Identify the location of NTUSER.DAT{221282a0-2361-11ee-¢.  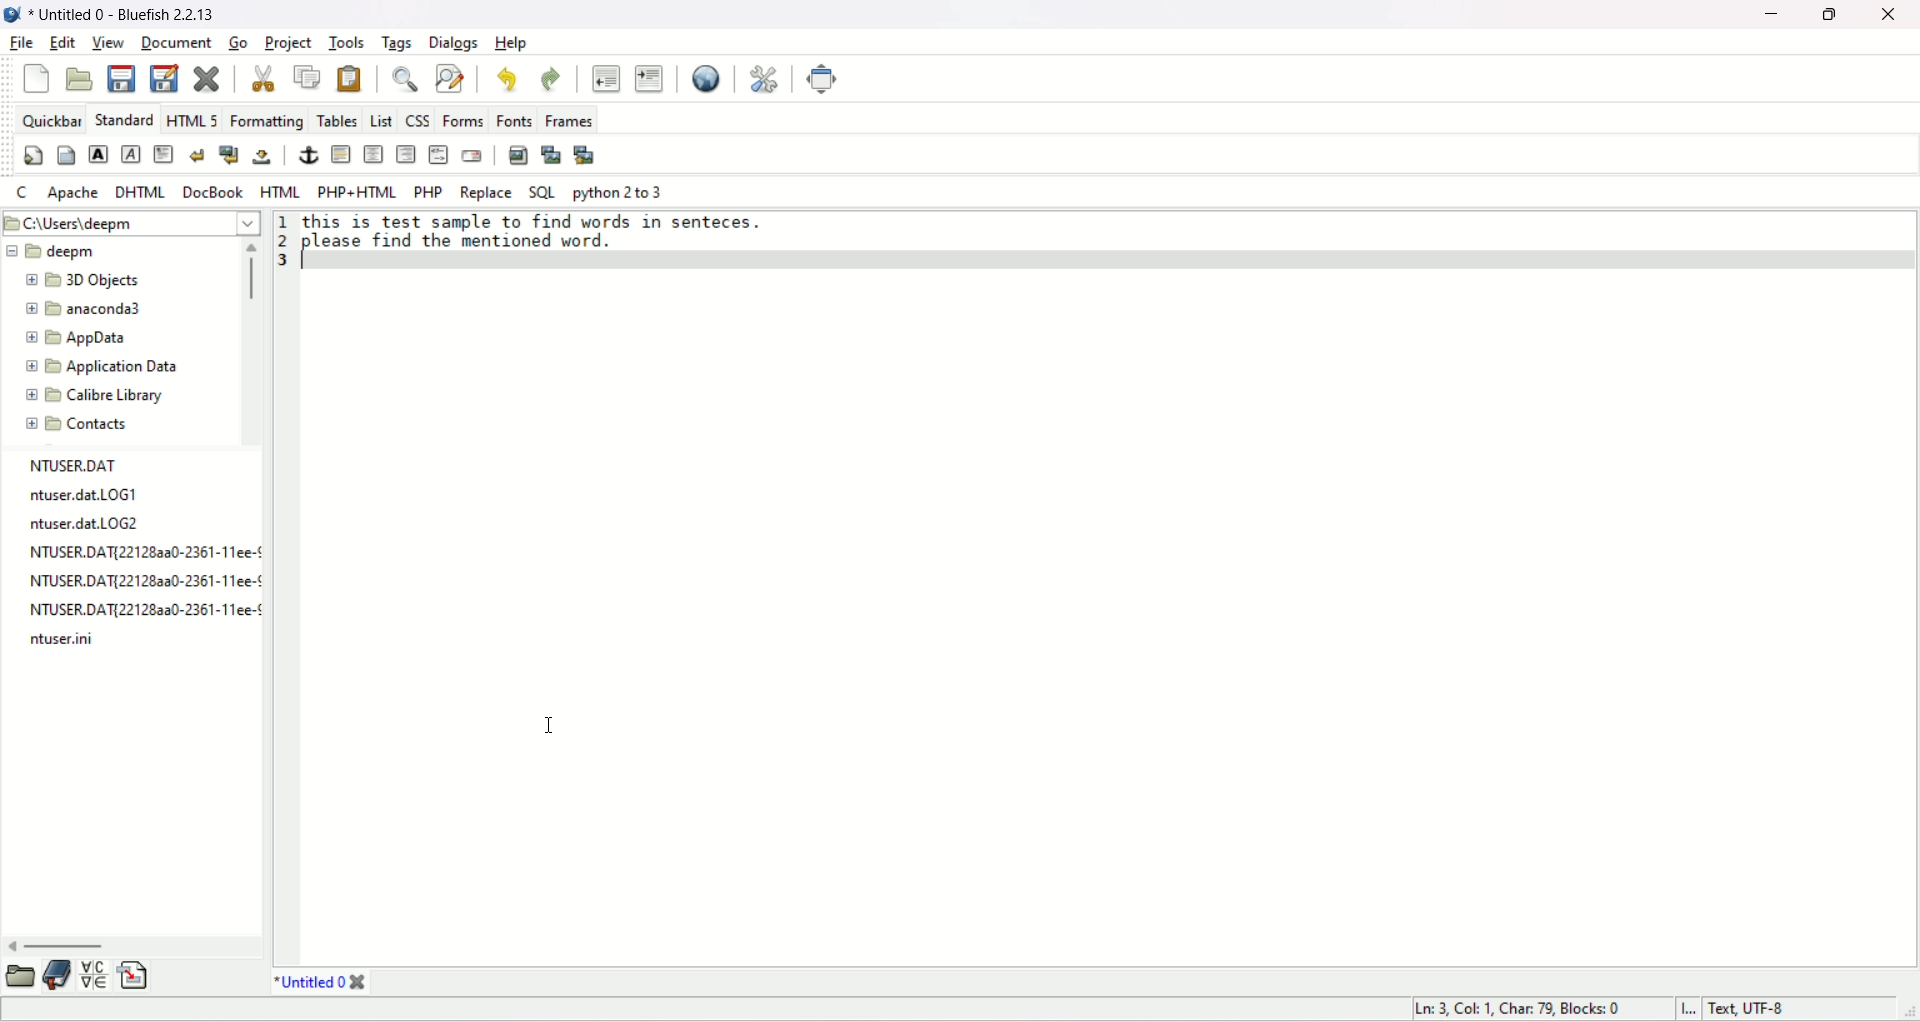
(143, 553).